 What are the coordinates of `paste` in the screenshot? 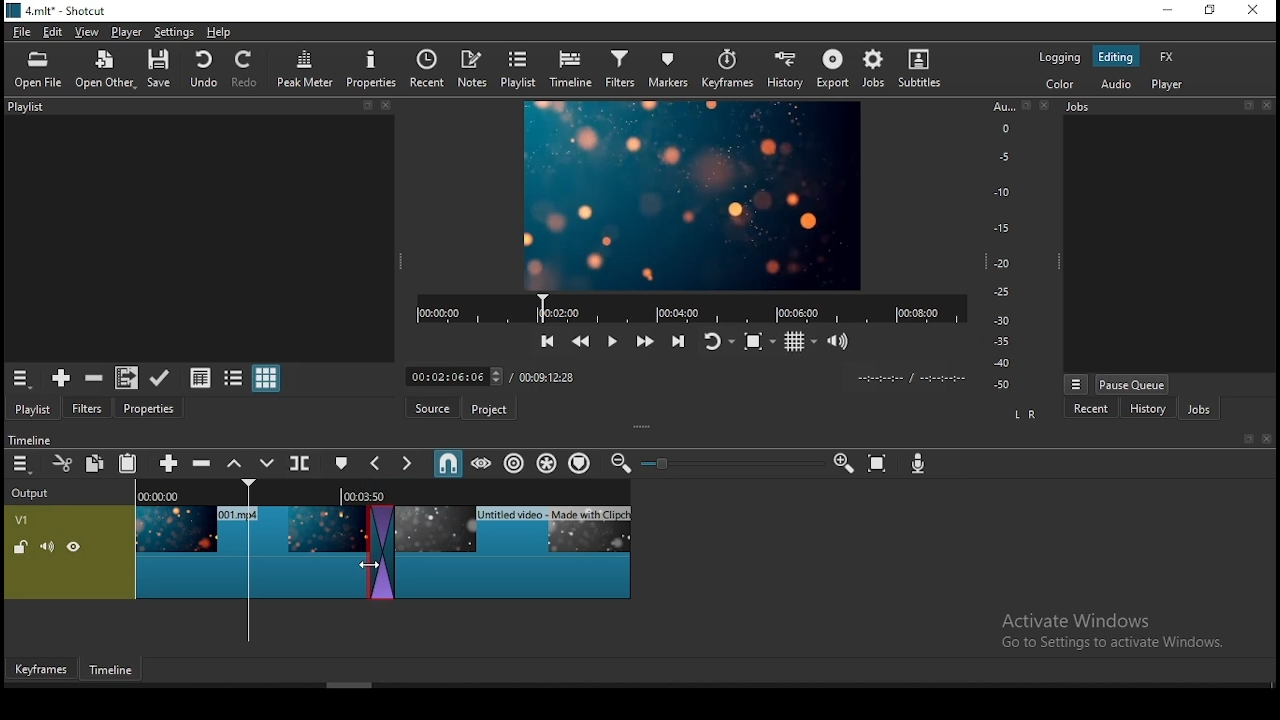 It's located at (127, 463).